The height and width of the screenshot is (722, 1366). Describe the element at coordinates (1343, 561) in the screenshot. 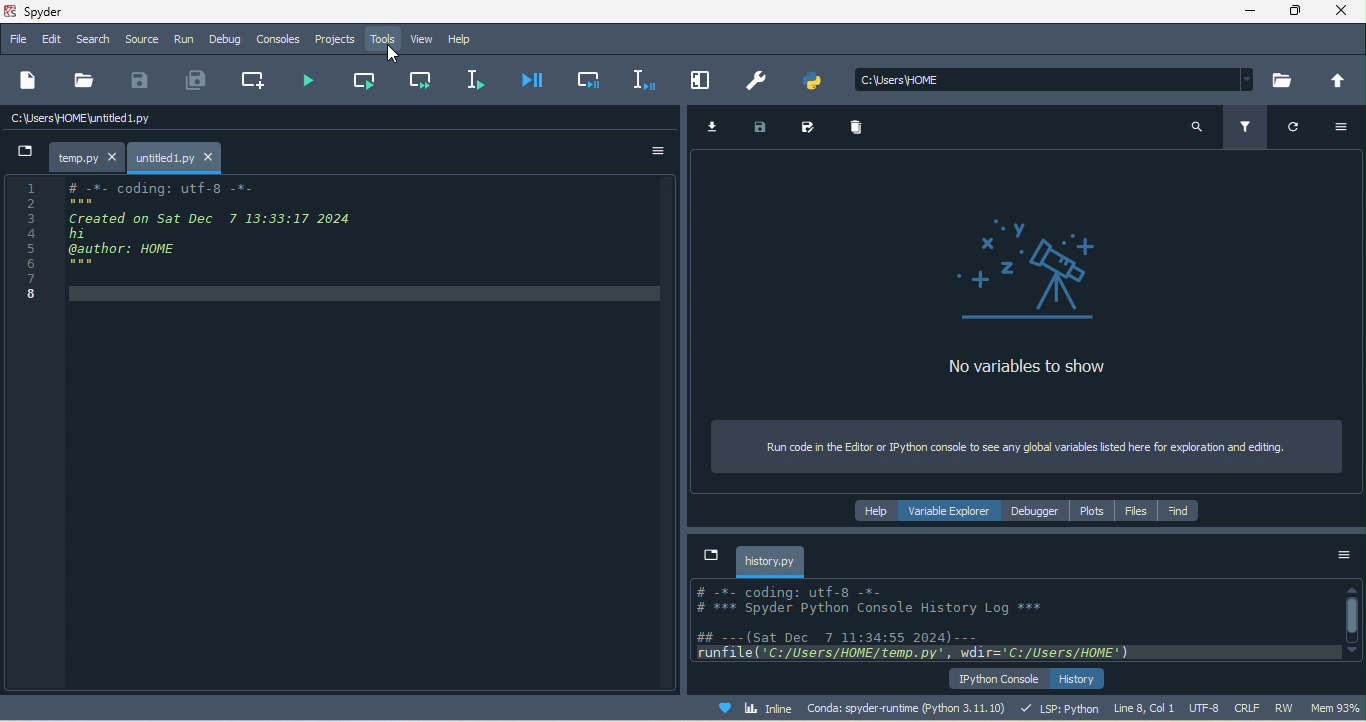

I see `option` at that location.